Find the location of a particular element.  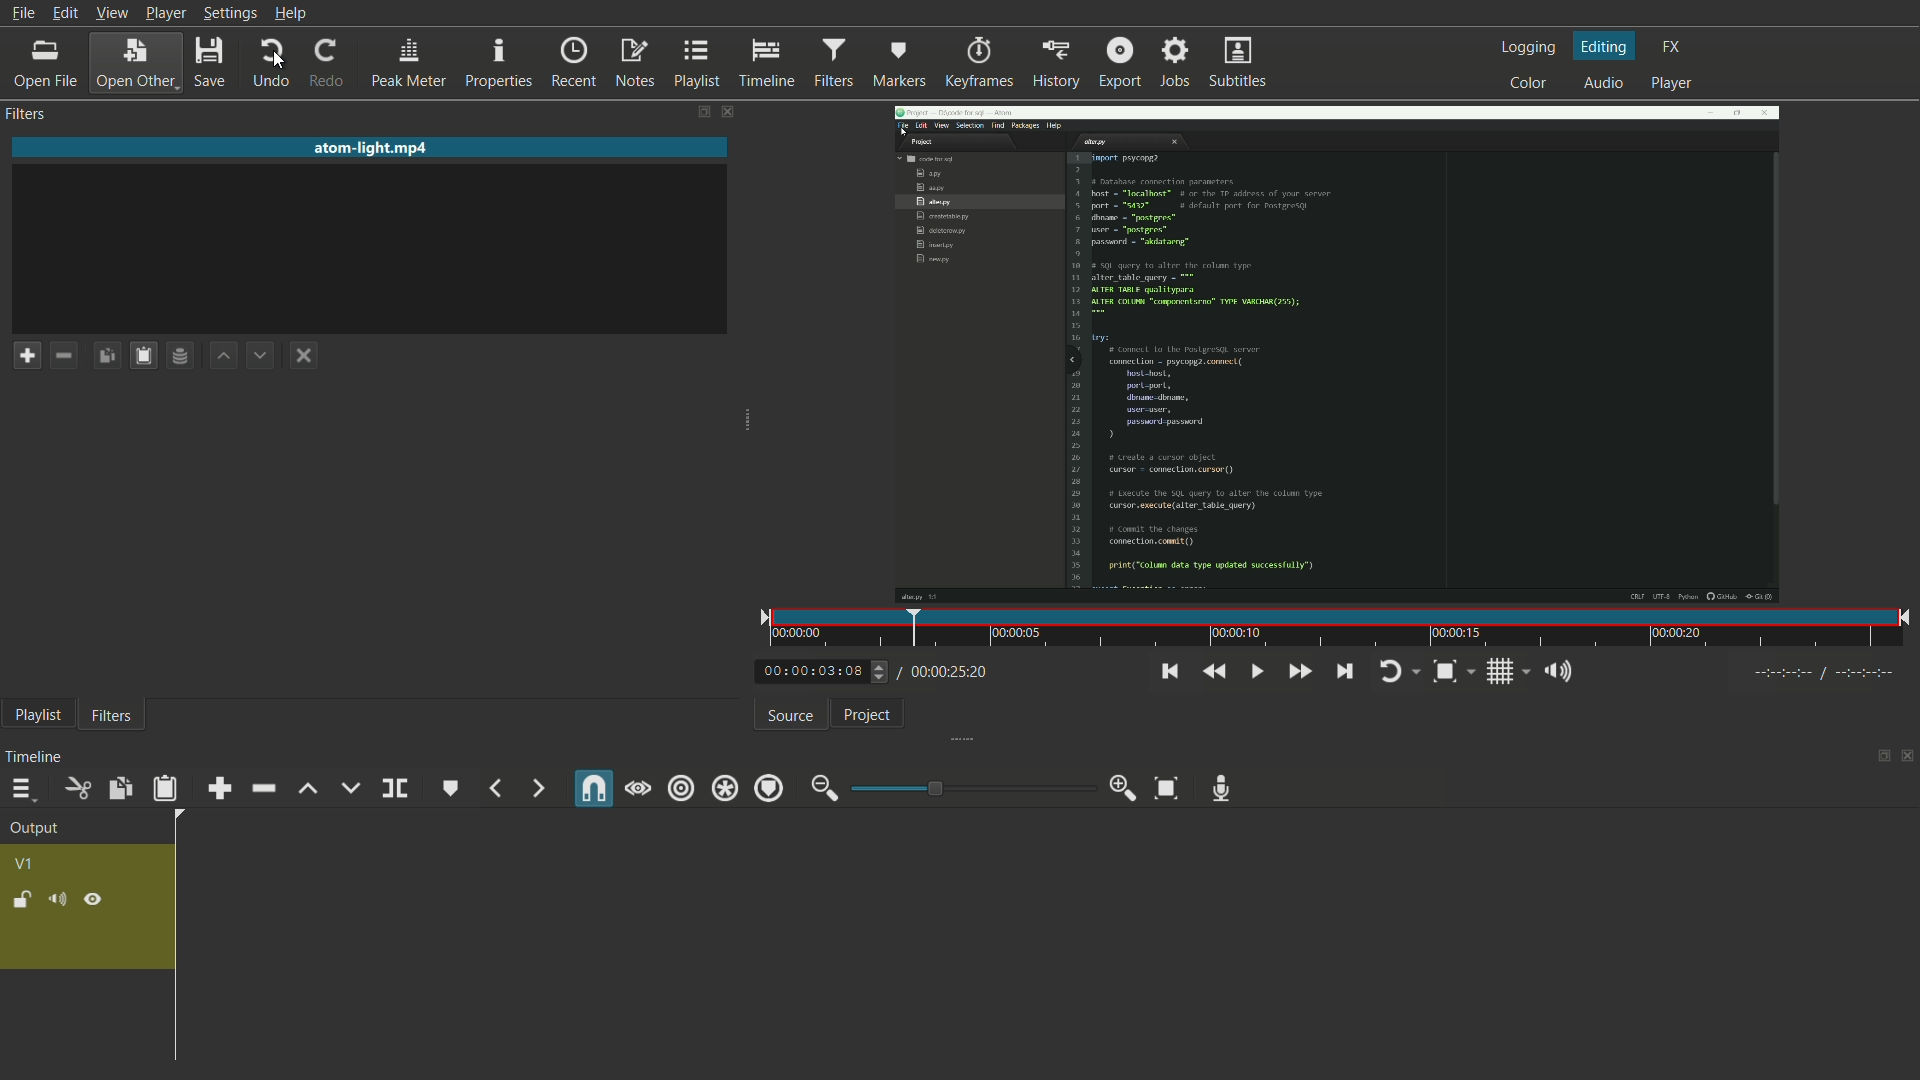

zoom timeline to fit is located at coordinates (1169, 788).